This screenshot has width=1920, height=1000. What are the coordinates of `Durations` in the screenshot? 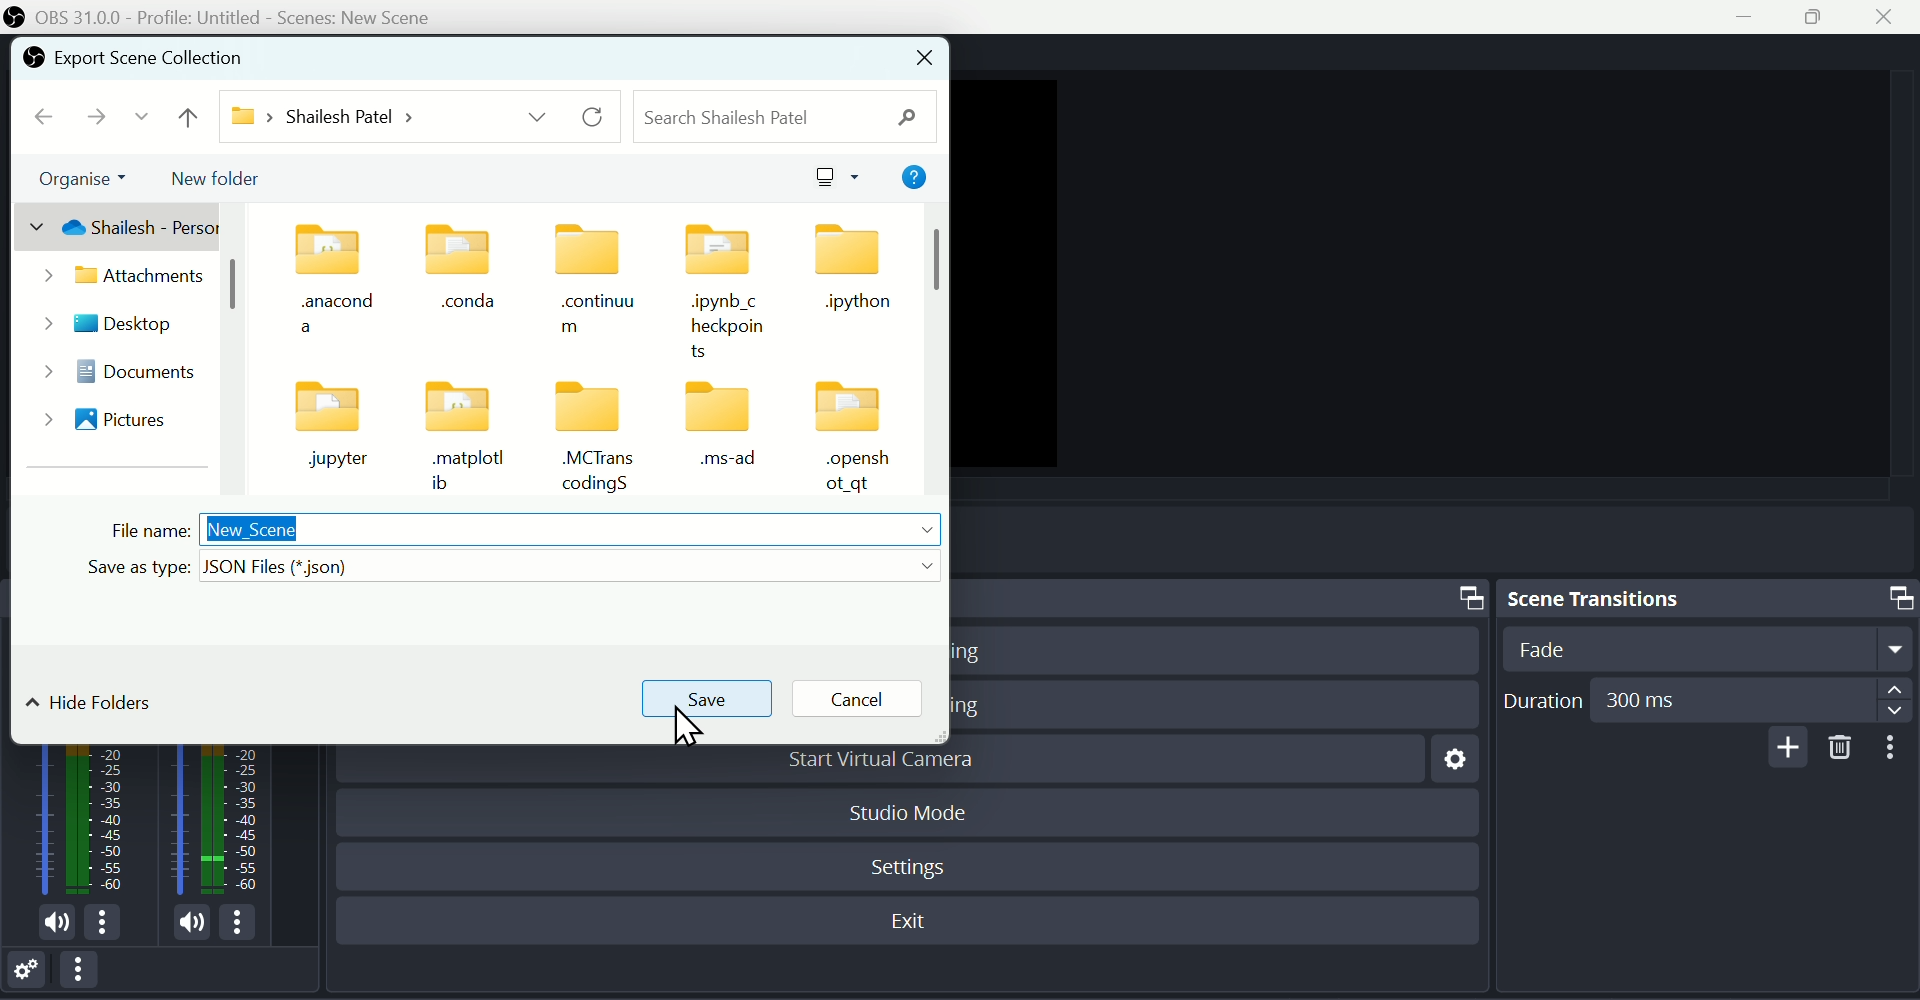 It's located at (1705, 699).